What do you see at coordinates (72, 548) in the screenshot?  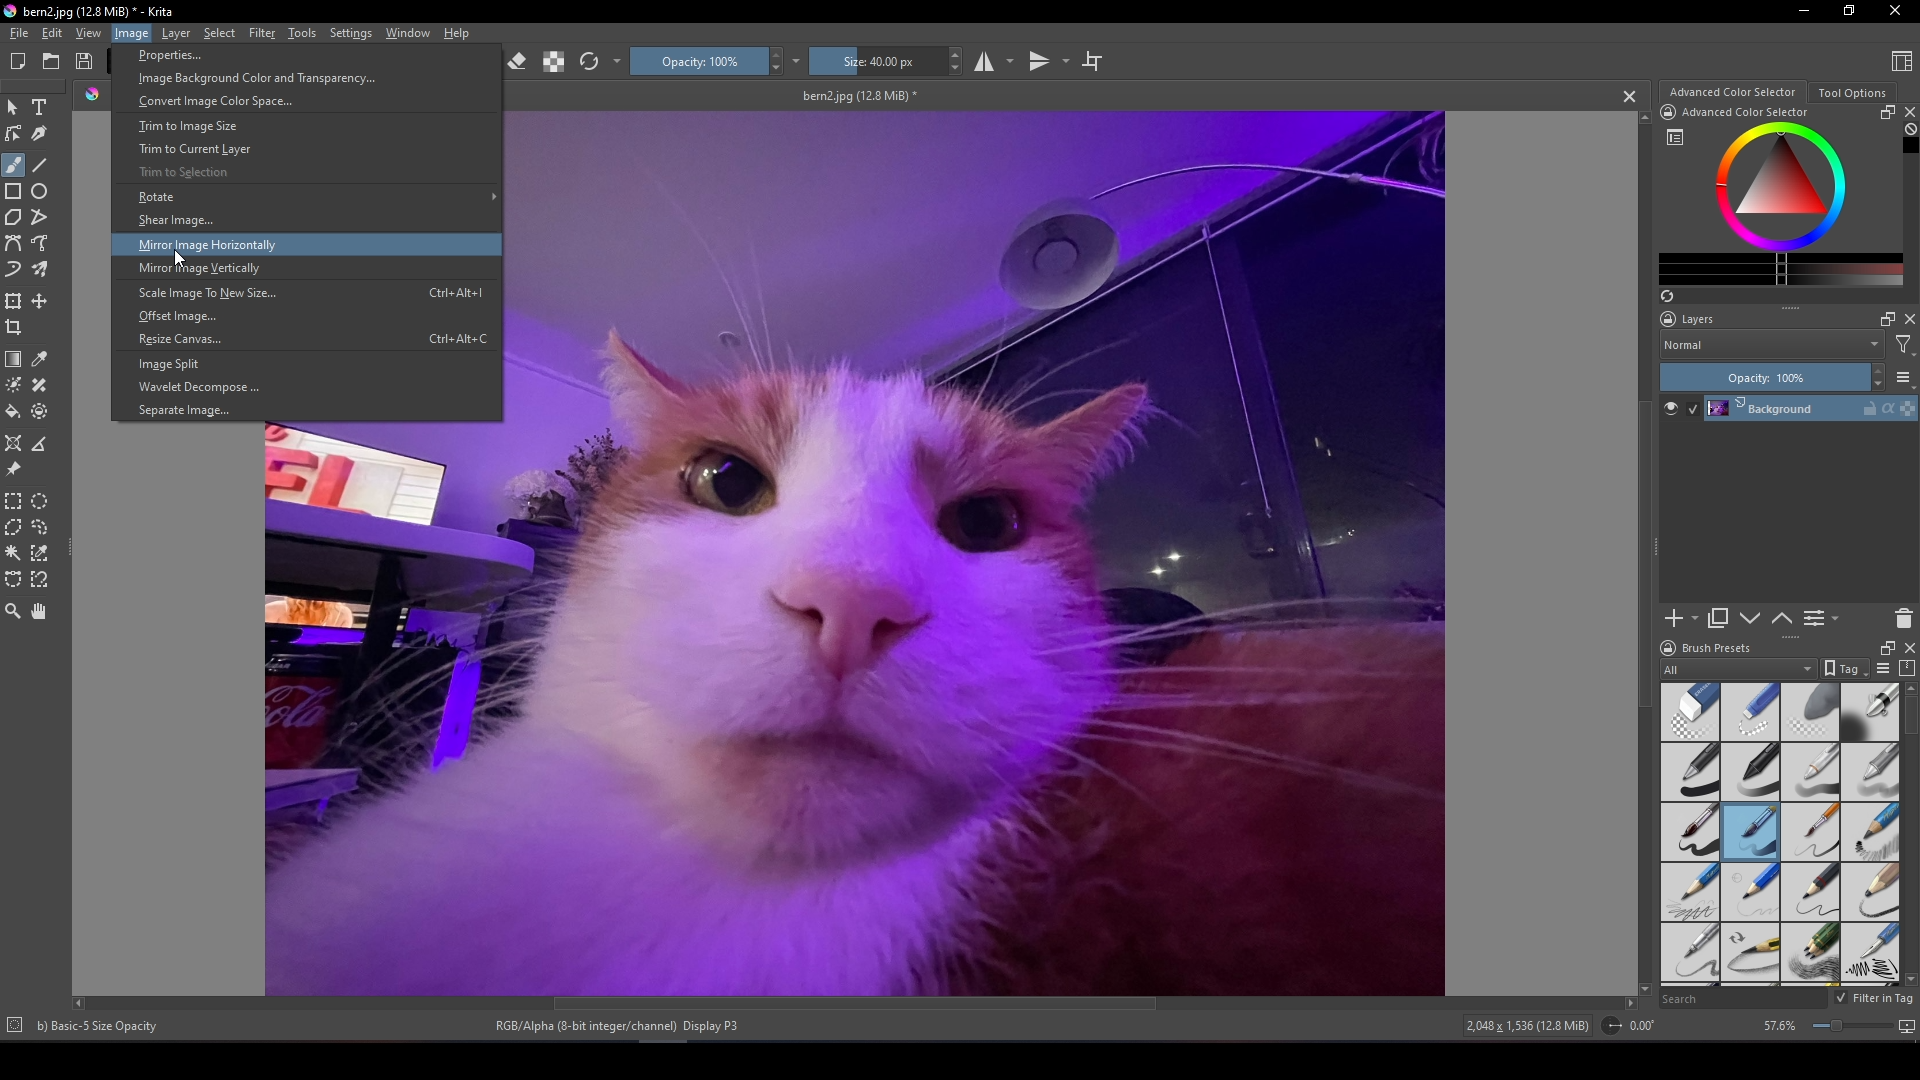 I see `Left panel slider` at bounding box center [72, 548].